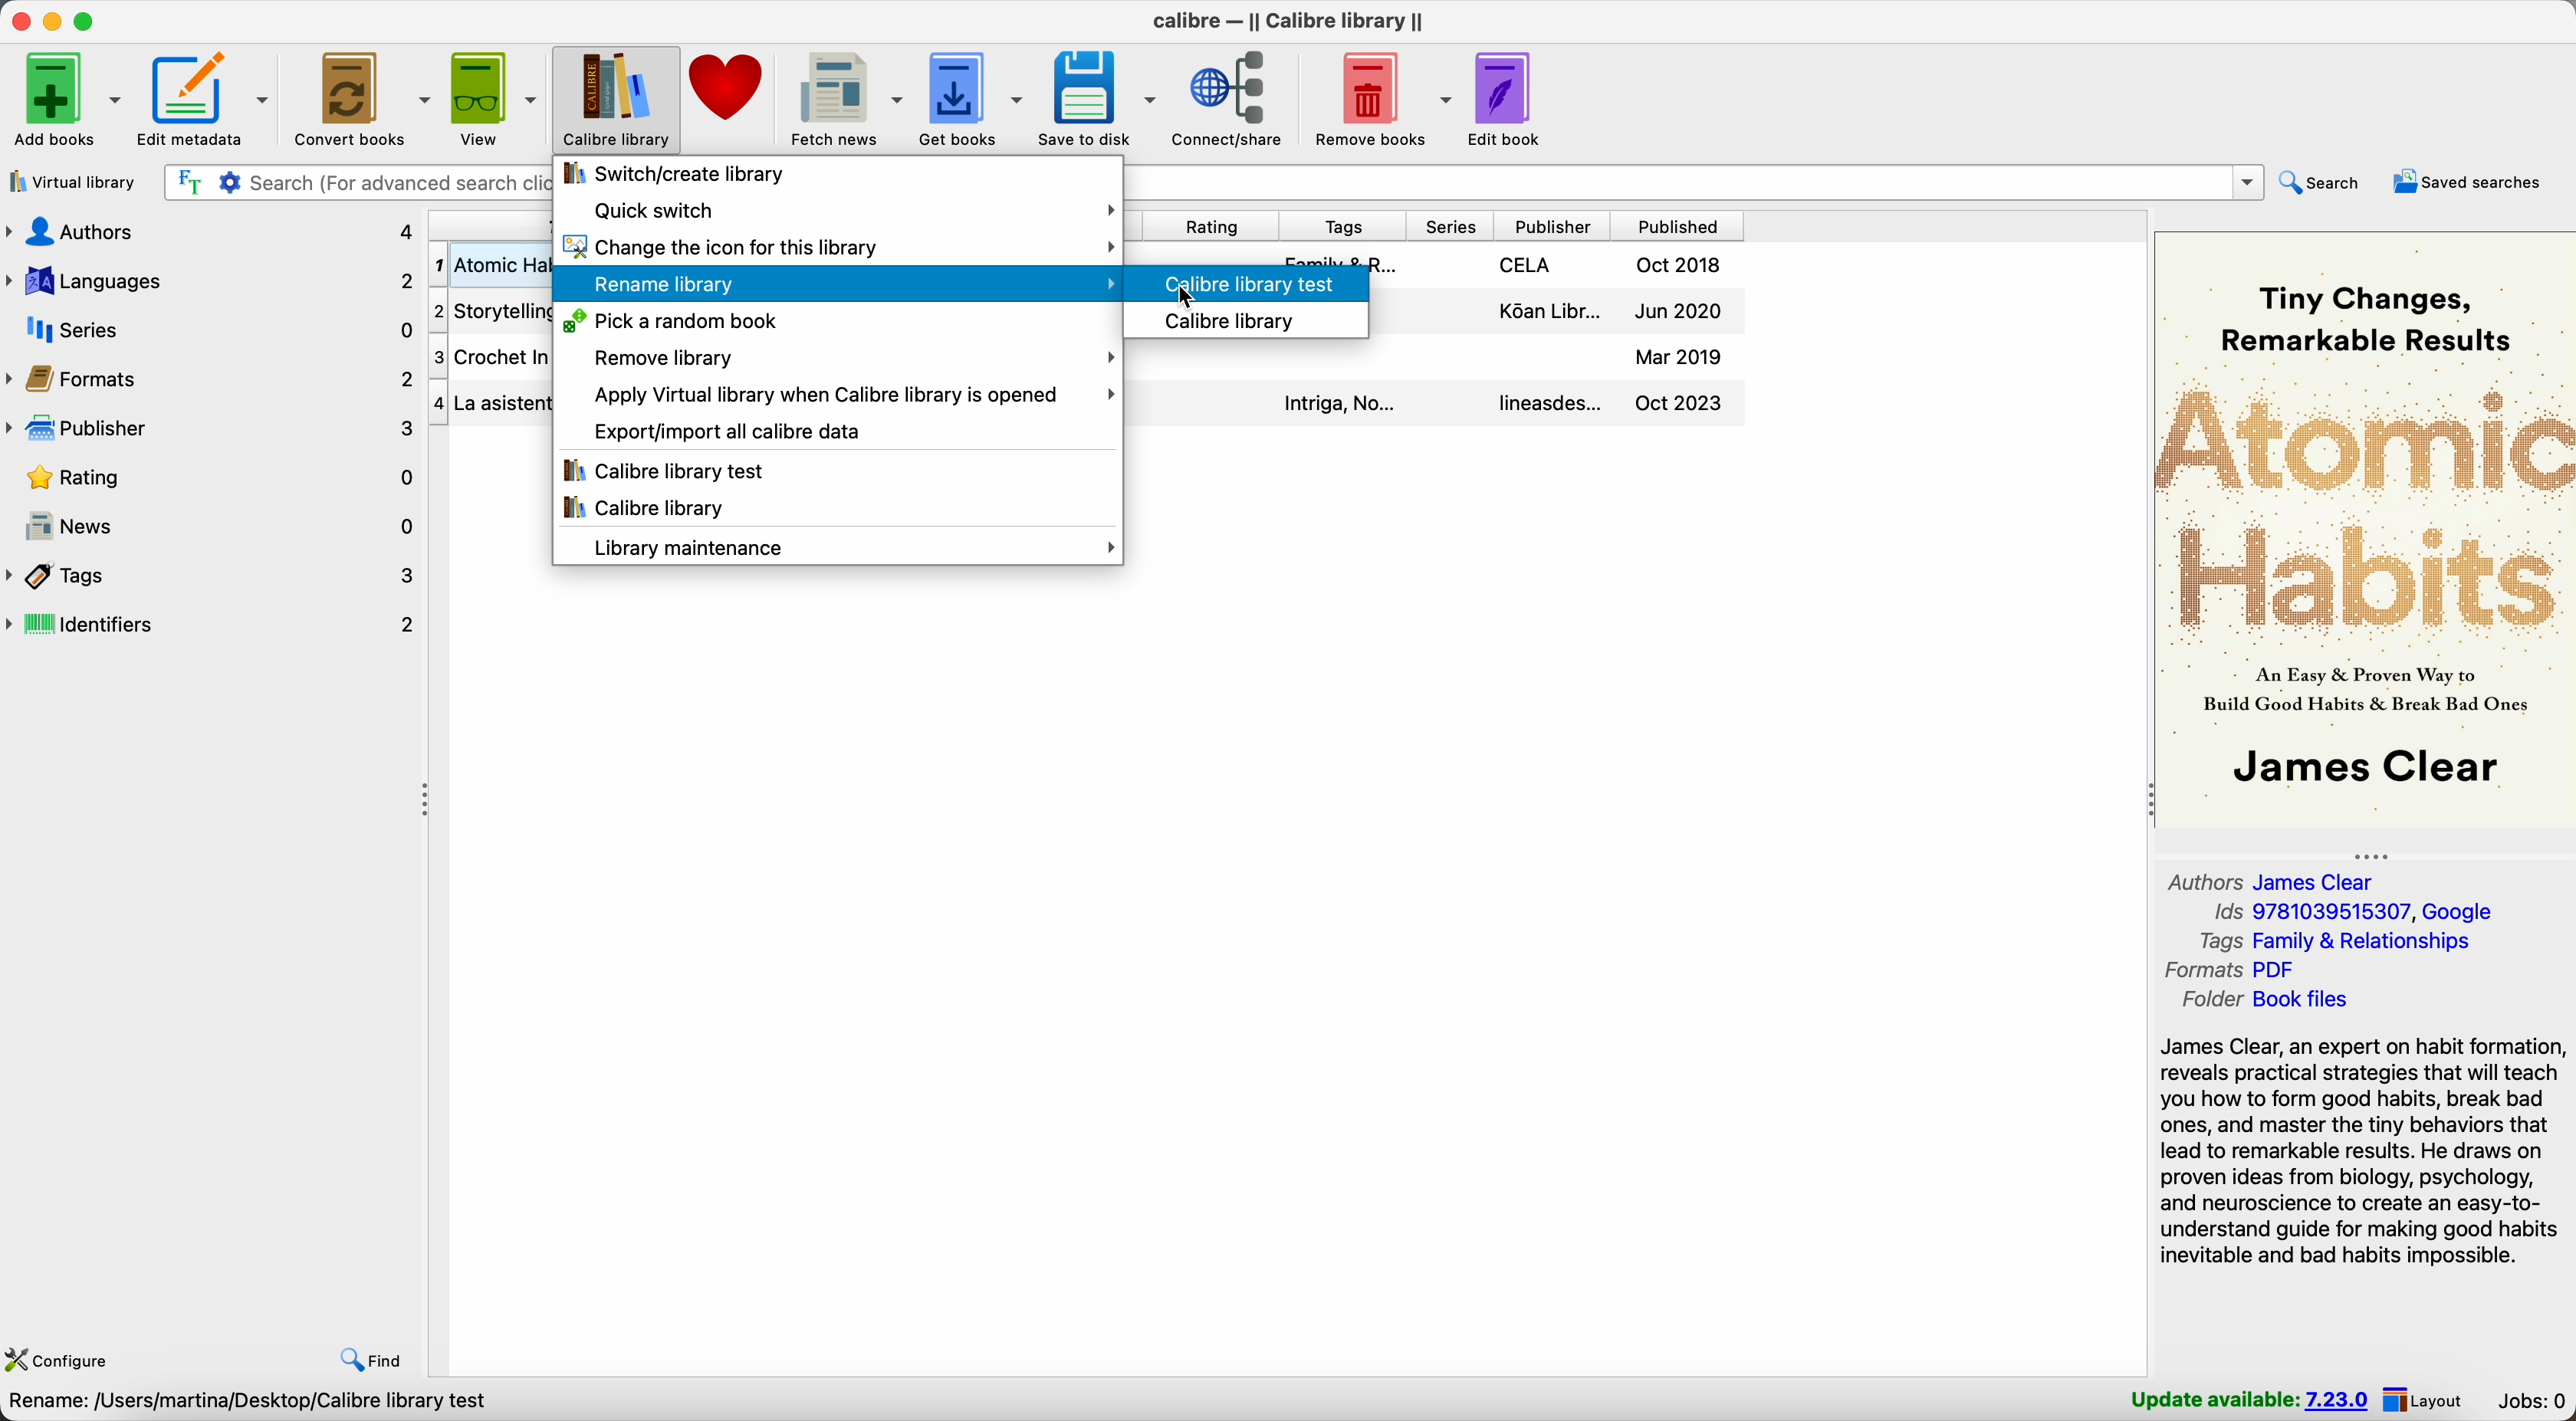  Describe the element at coordinates (2326, 184) in the screenshot. I see `search` at that location.